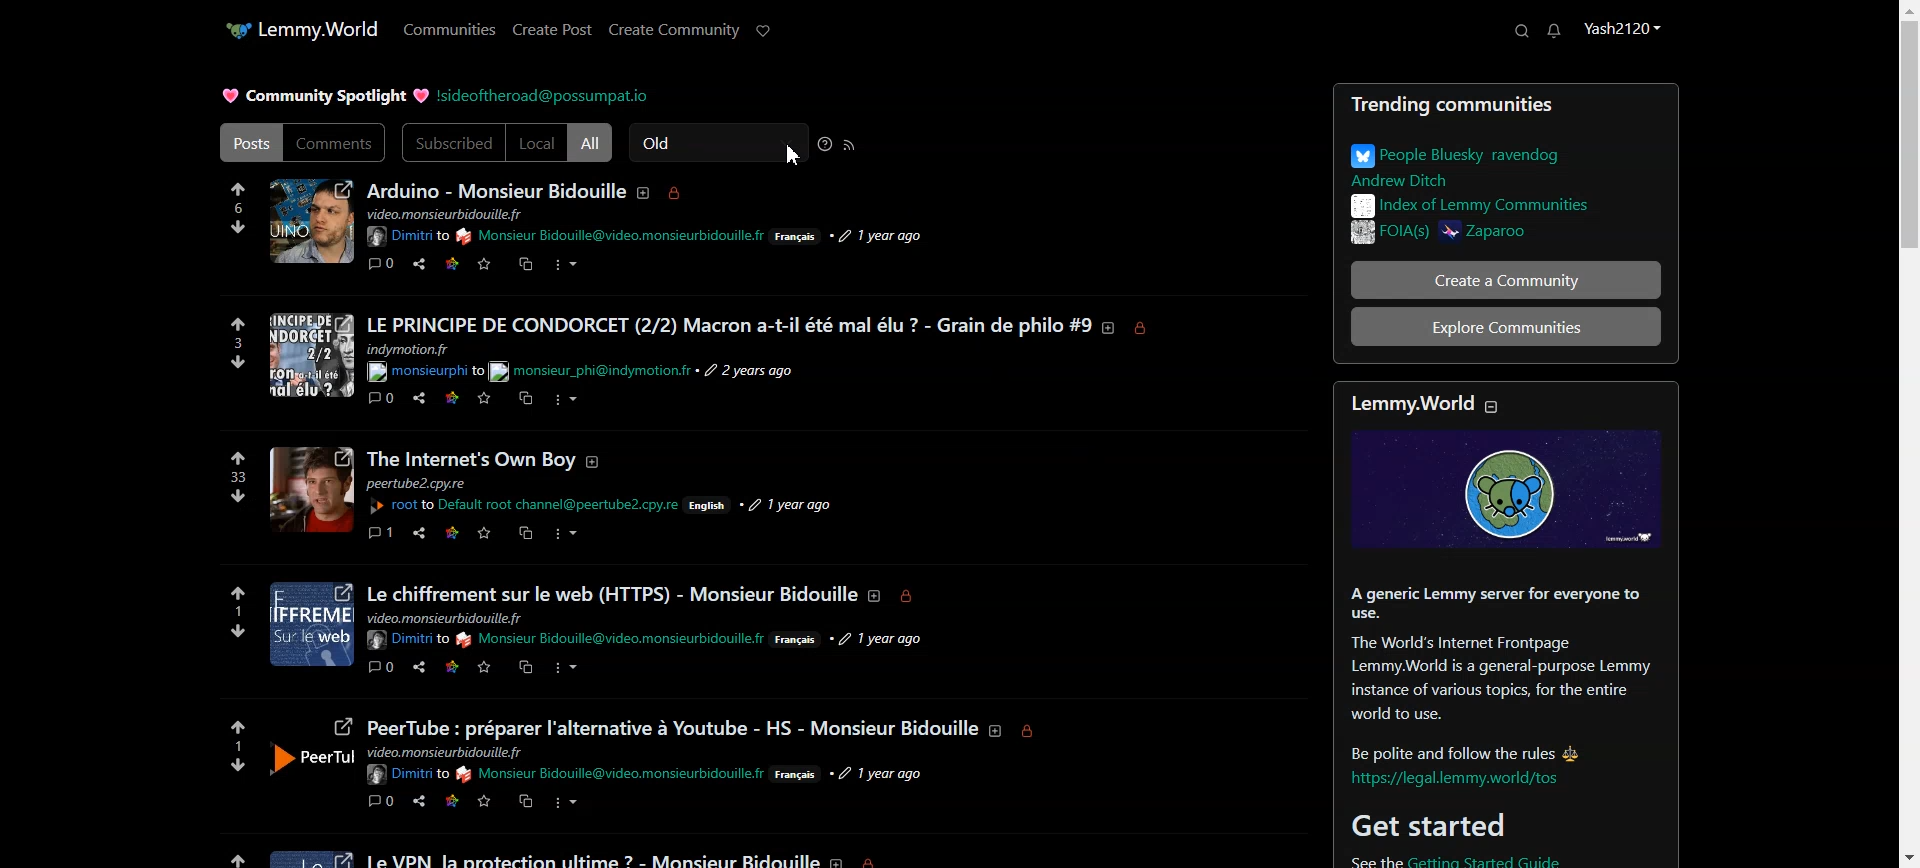 The height and width of the screenshot is (868, 1920). Describe the element at coordinates (220, 26) in the screenshot. I see `Lemmy World Icon` at that location.